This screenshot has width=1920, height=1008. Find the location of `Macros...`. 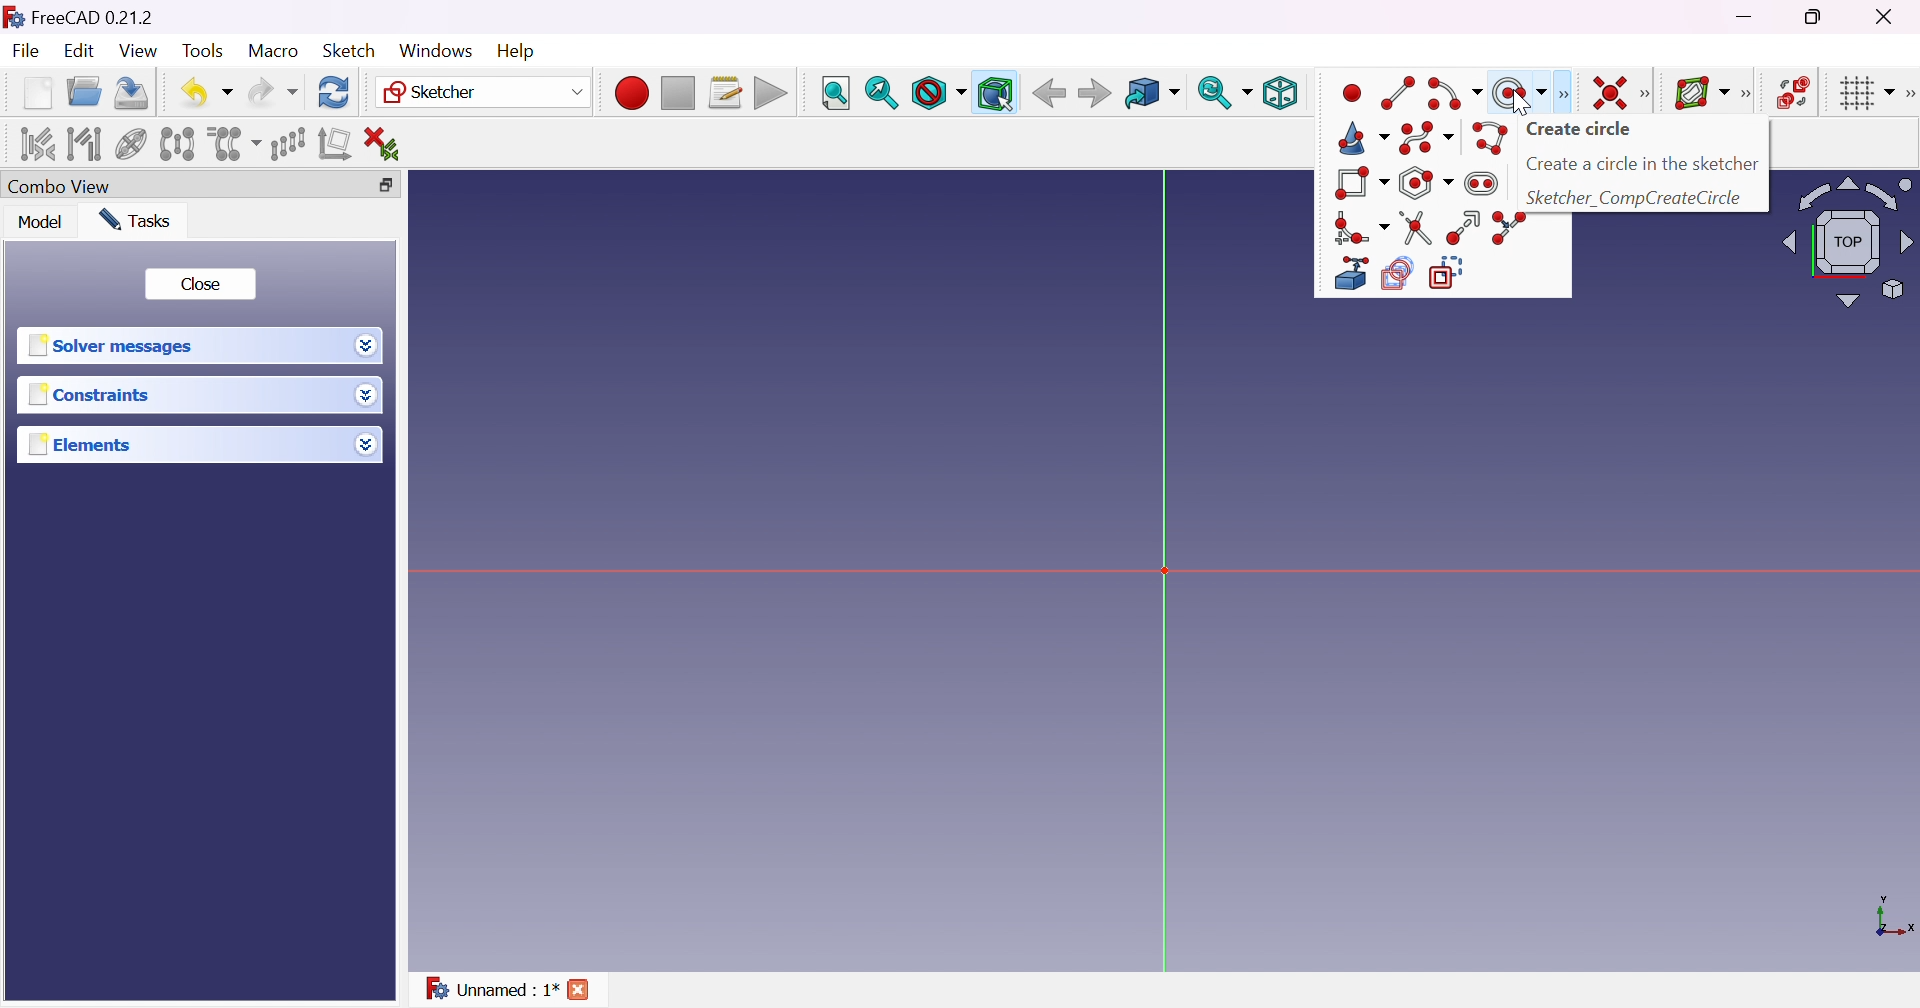

Macros... is located at coordinates (726, 92).